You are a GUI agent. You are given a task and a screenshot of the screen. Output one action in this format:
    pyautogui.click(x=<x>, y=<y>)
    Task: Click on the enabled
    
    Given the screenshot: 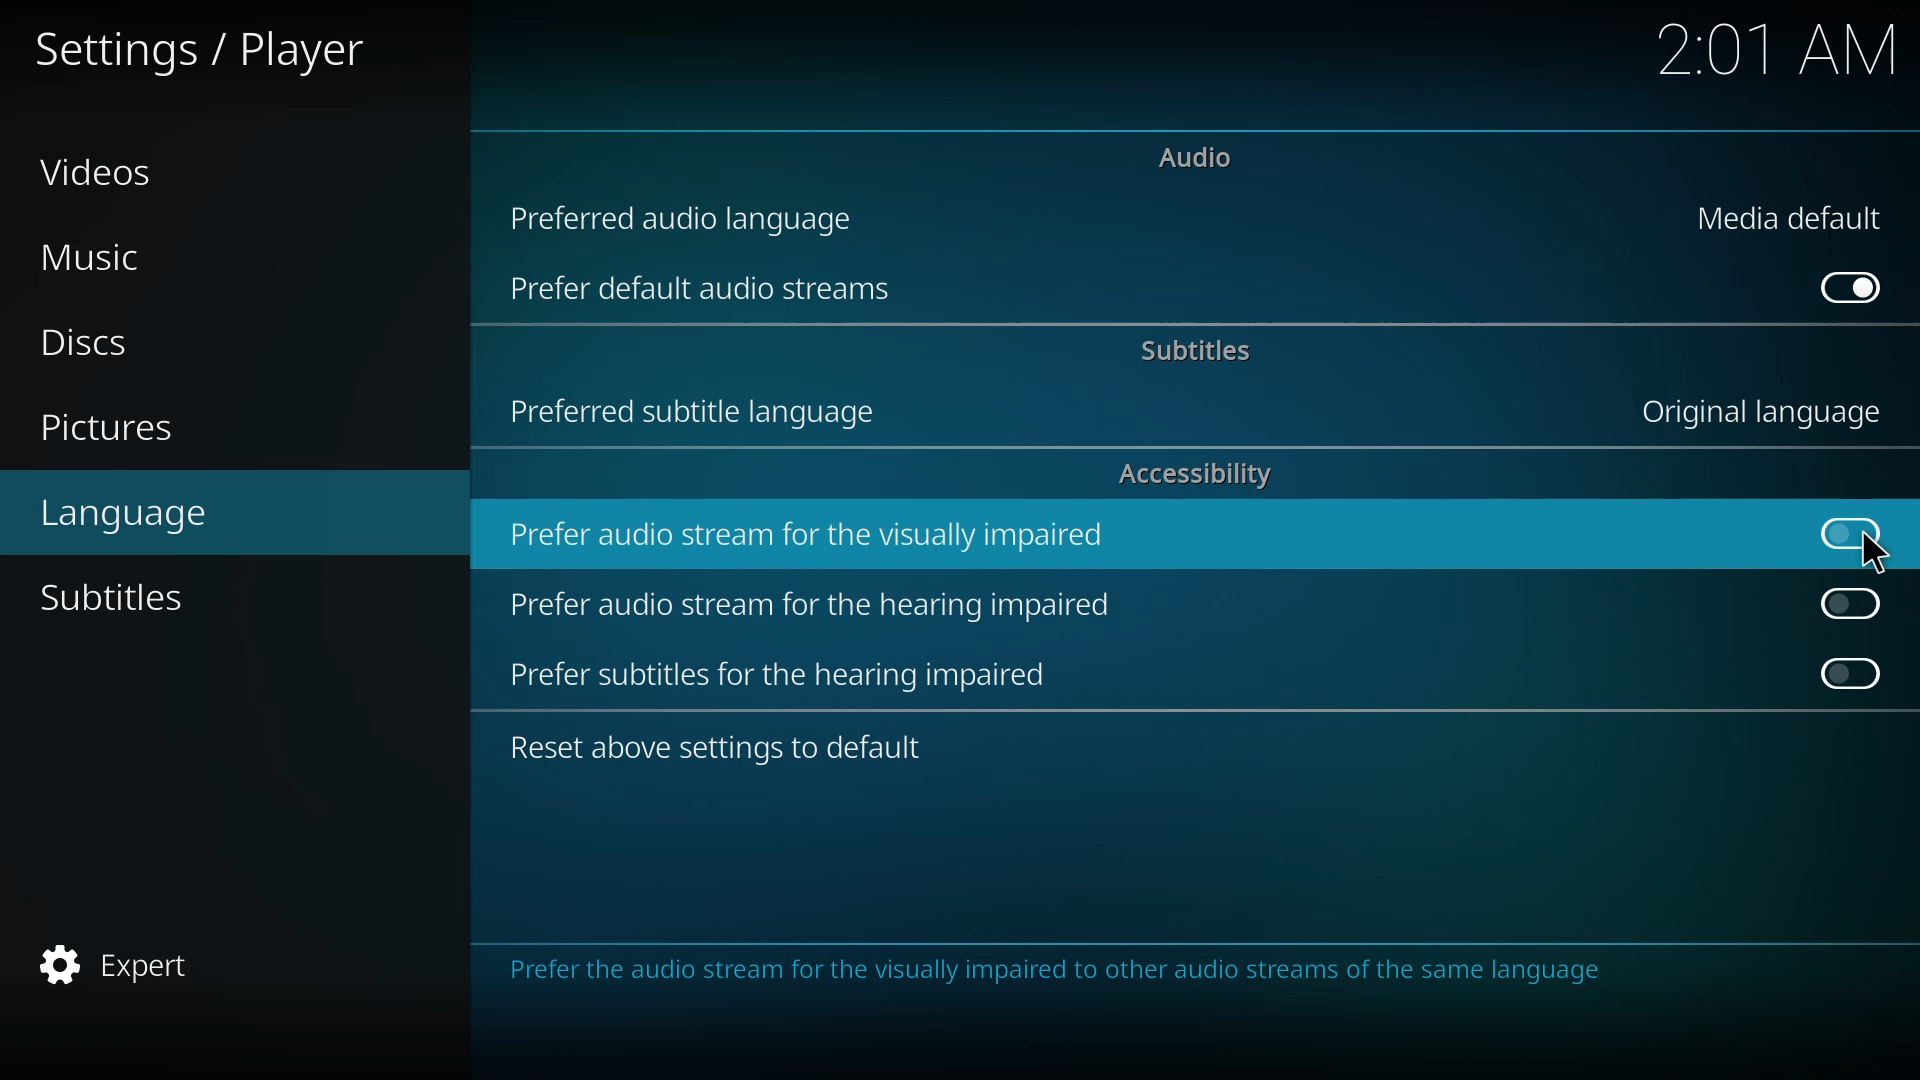 What is the action you would take?
    pyautogui.click(x=1850, y=288)
    